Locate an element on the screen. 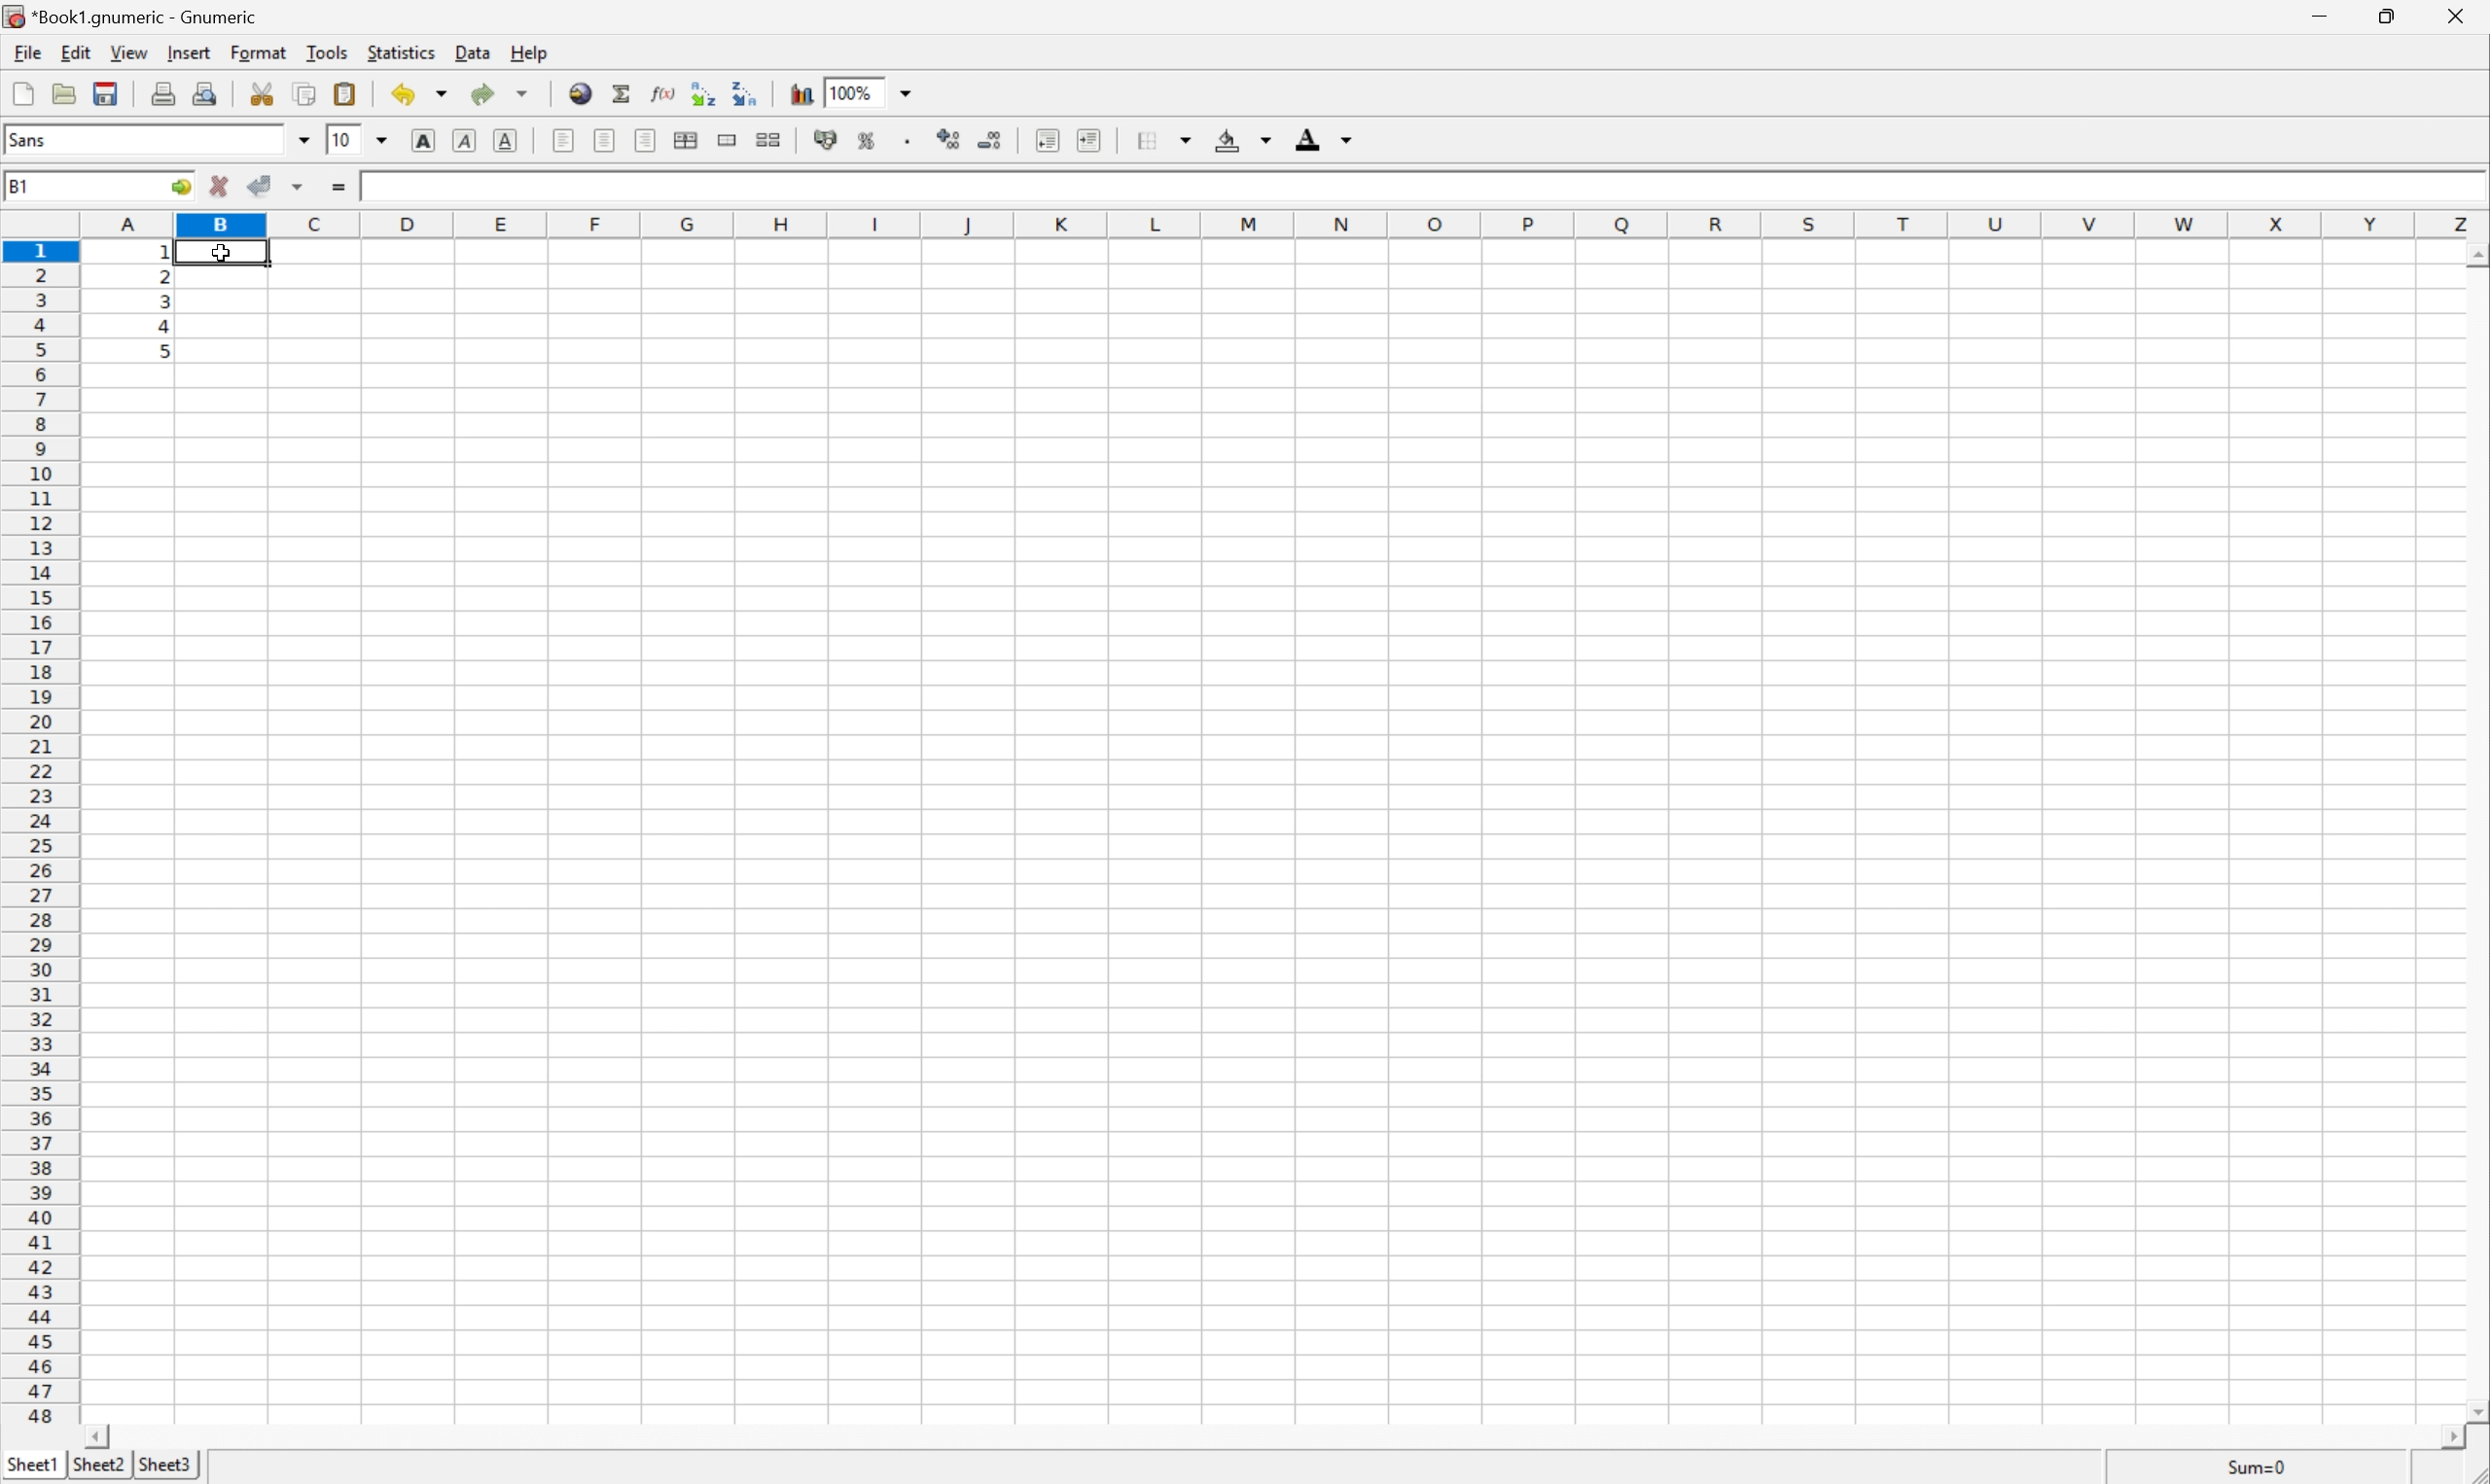  Format is located at coordinates (262, 53).